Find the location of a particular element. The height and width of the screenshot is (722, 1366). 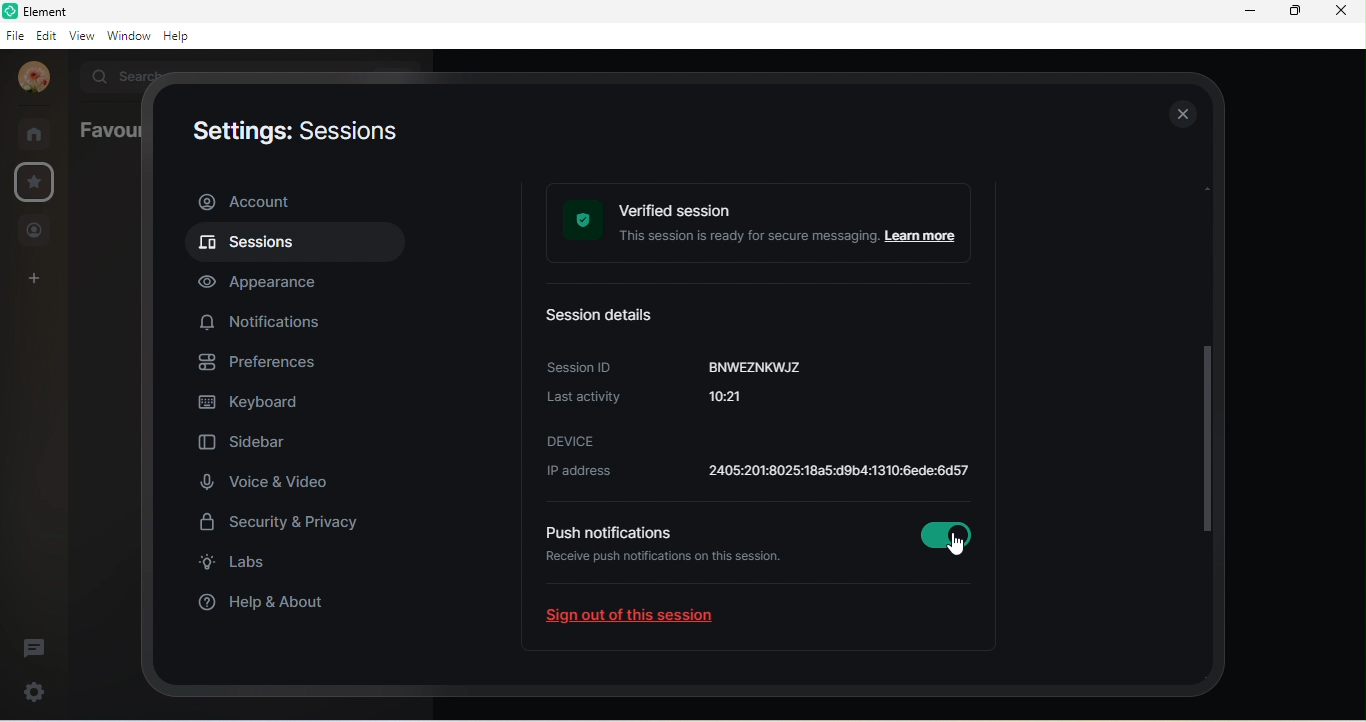

create a space is located at coordinates (38, 280).